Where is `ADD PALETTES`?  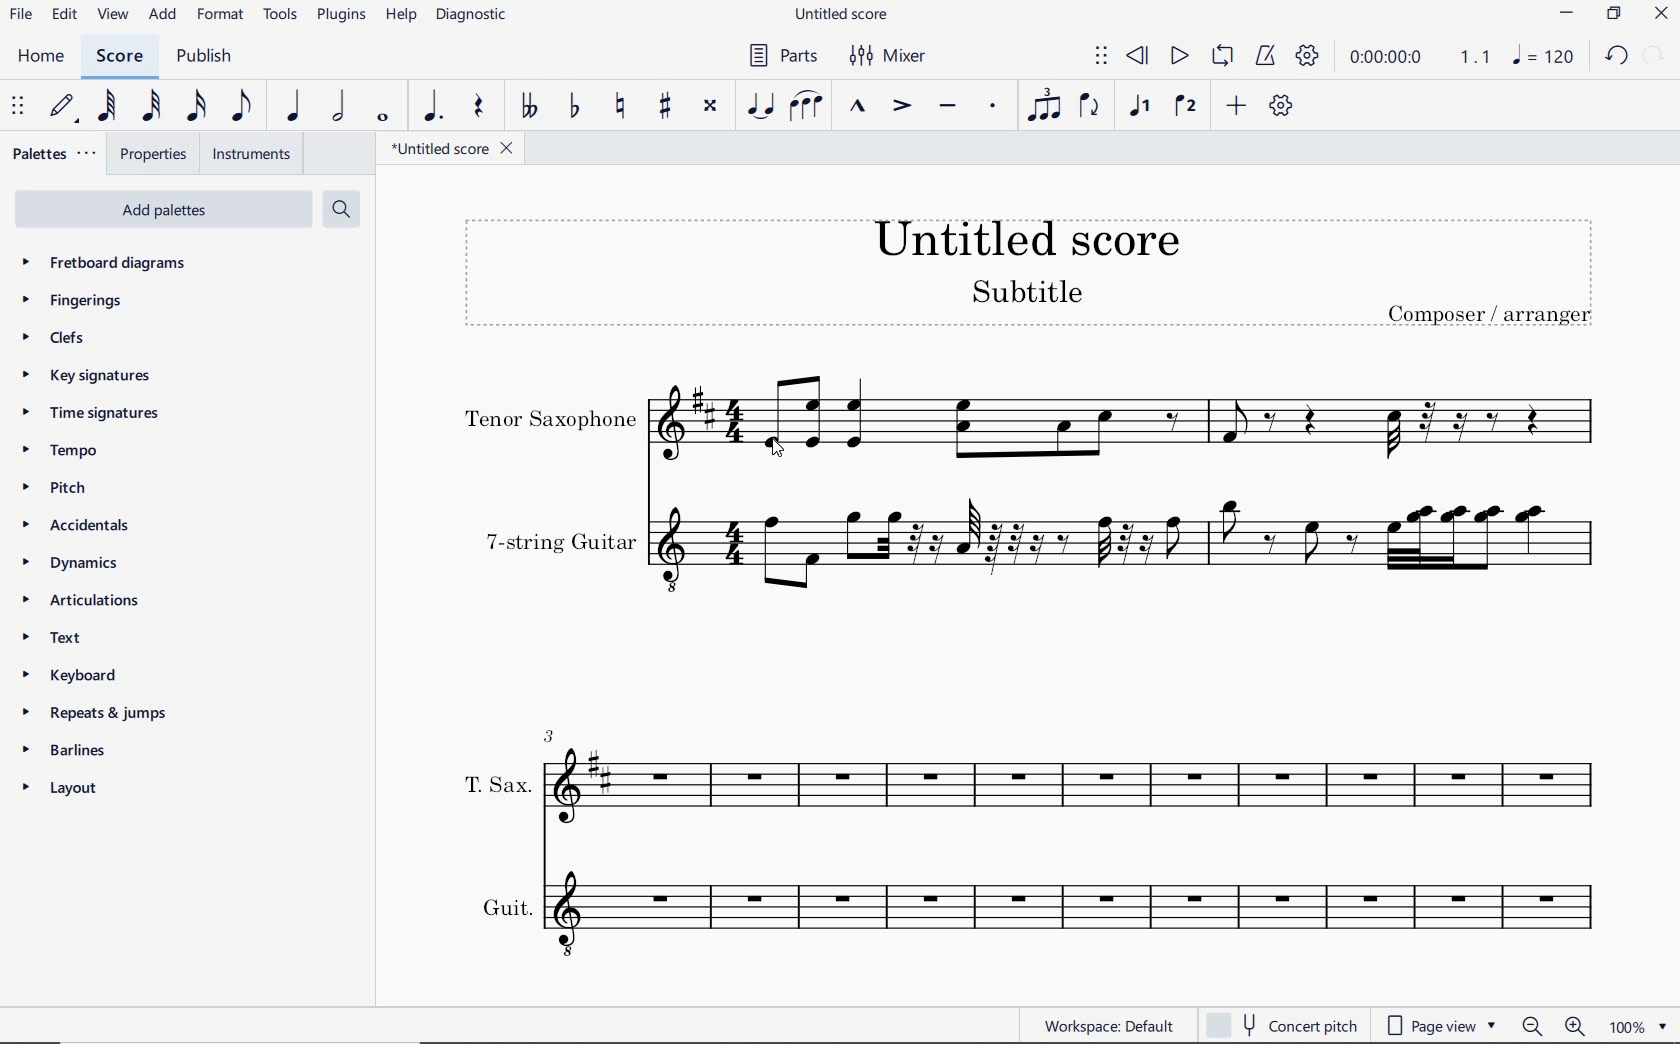
ADD PALETTES is located at coordinates (168, 211).